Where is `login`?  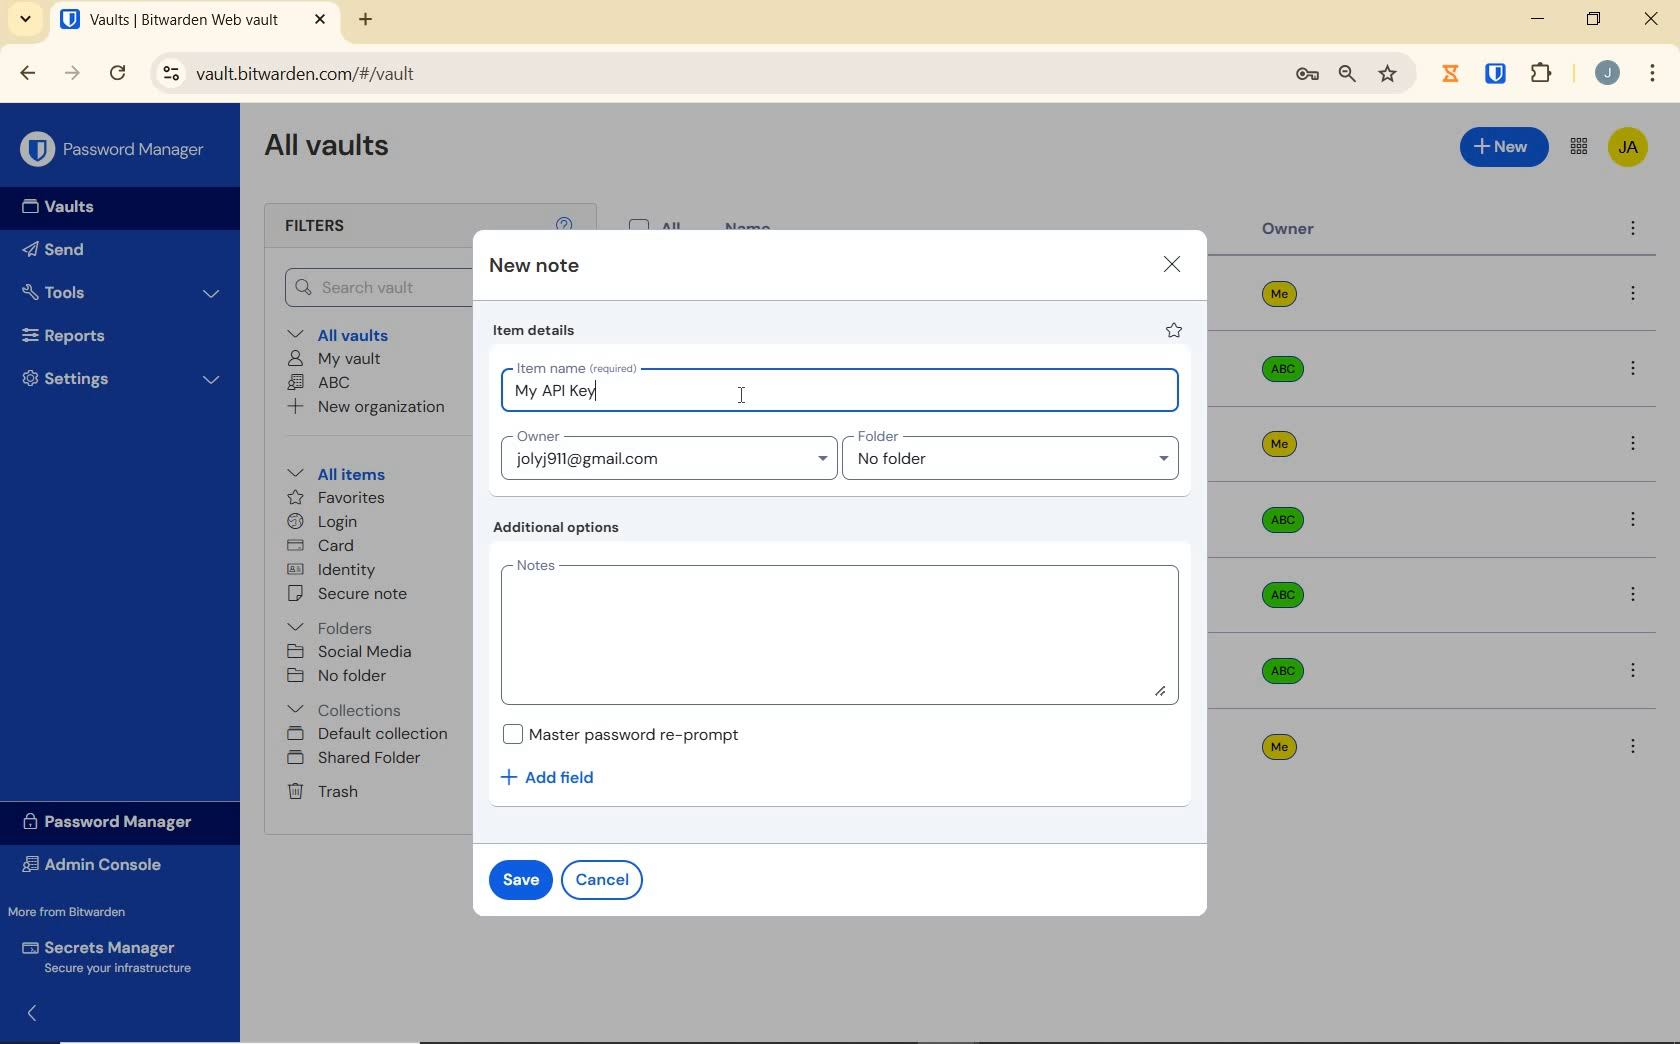 login is located at coordinates (327, 523).